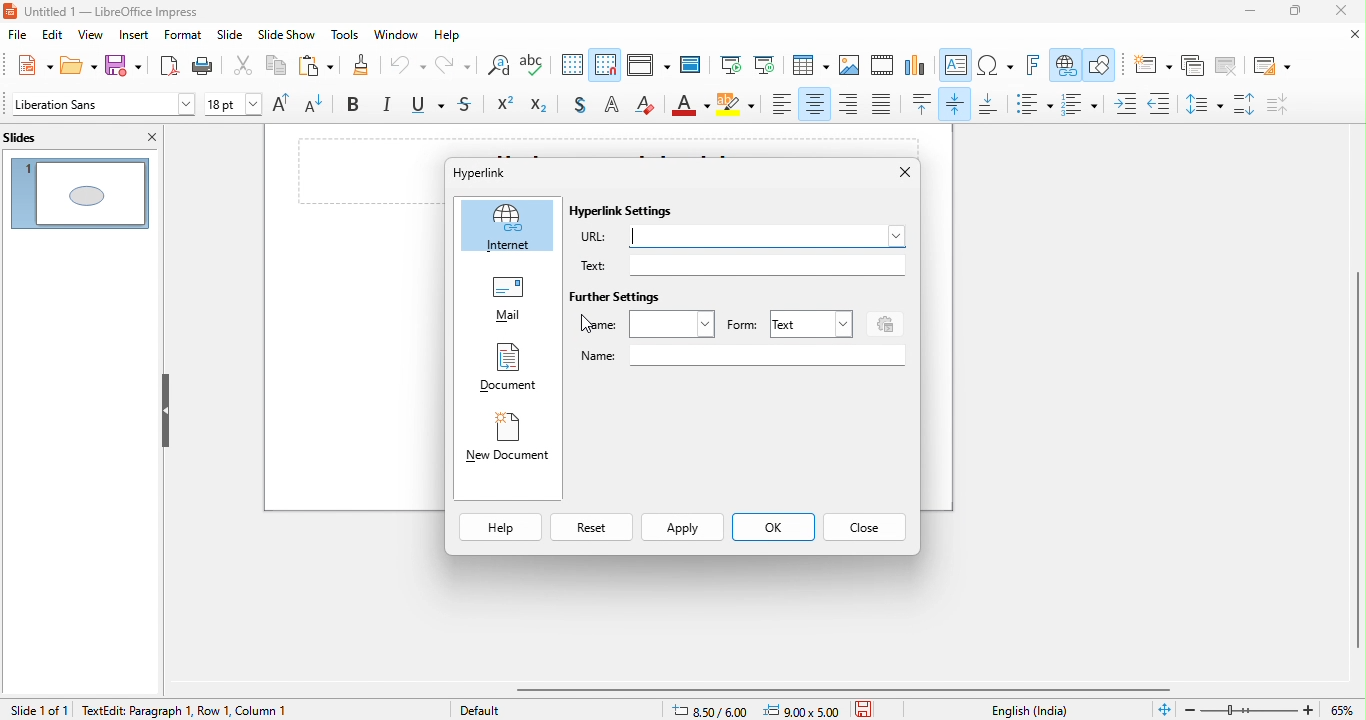  What do you see at coordinates (135, 35) in the screenshot?
I see `insert ` at bounding box center [135, 35].